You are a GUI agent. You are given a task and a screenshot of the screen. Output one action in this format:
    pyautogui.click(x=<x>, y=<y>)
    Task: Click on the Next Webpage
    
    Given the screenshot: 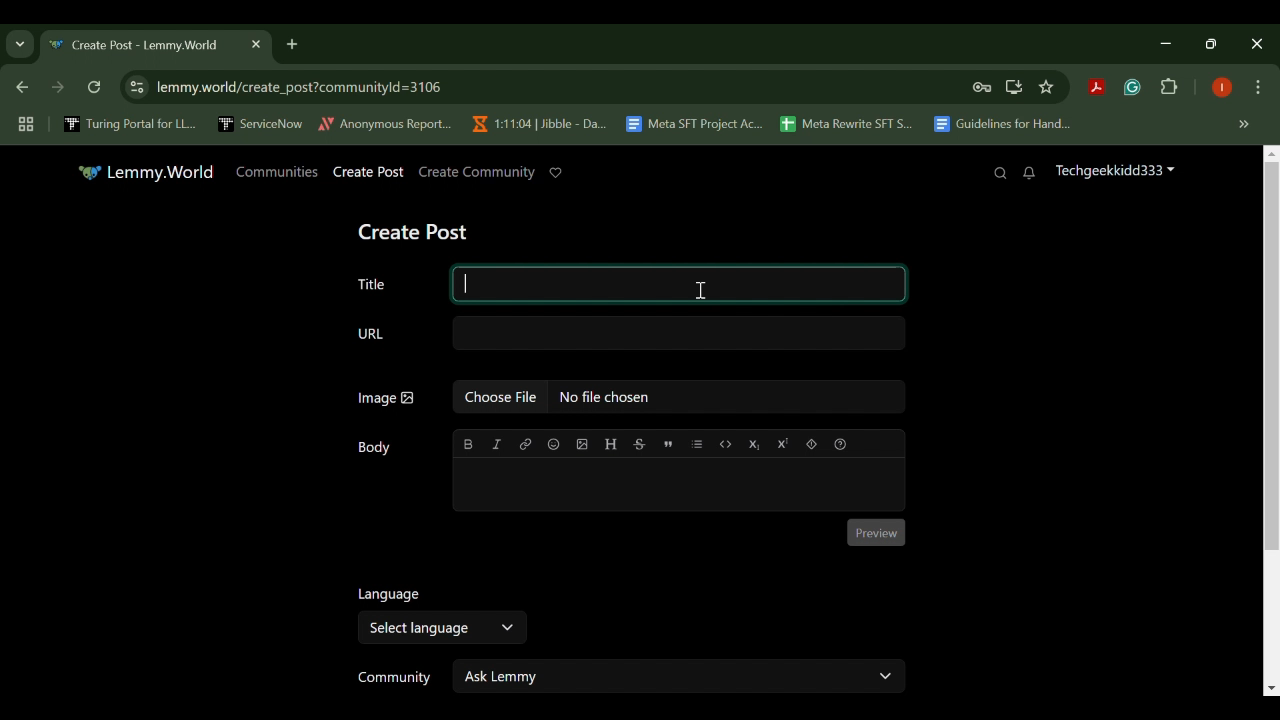 What is the action you would take?
    pyautogui.click(x=58, y=90)
    